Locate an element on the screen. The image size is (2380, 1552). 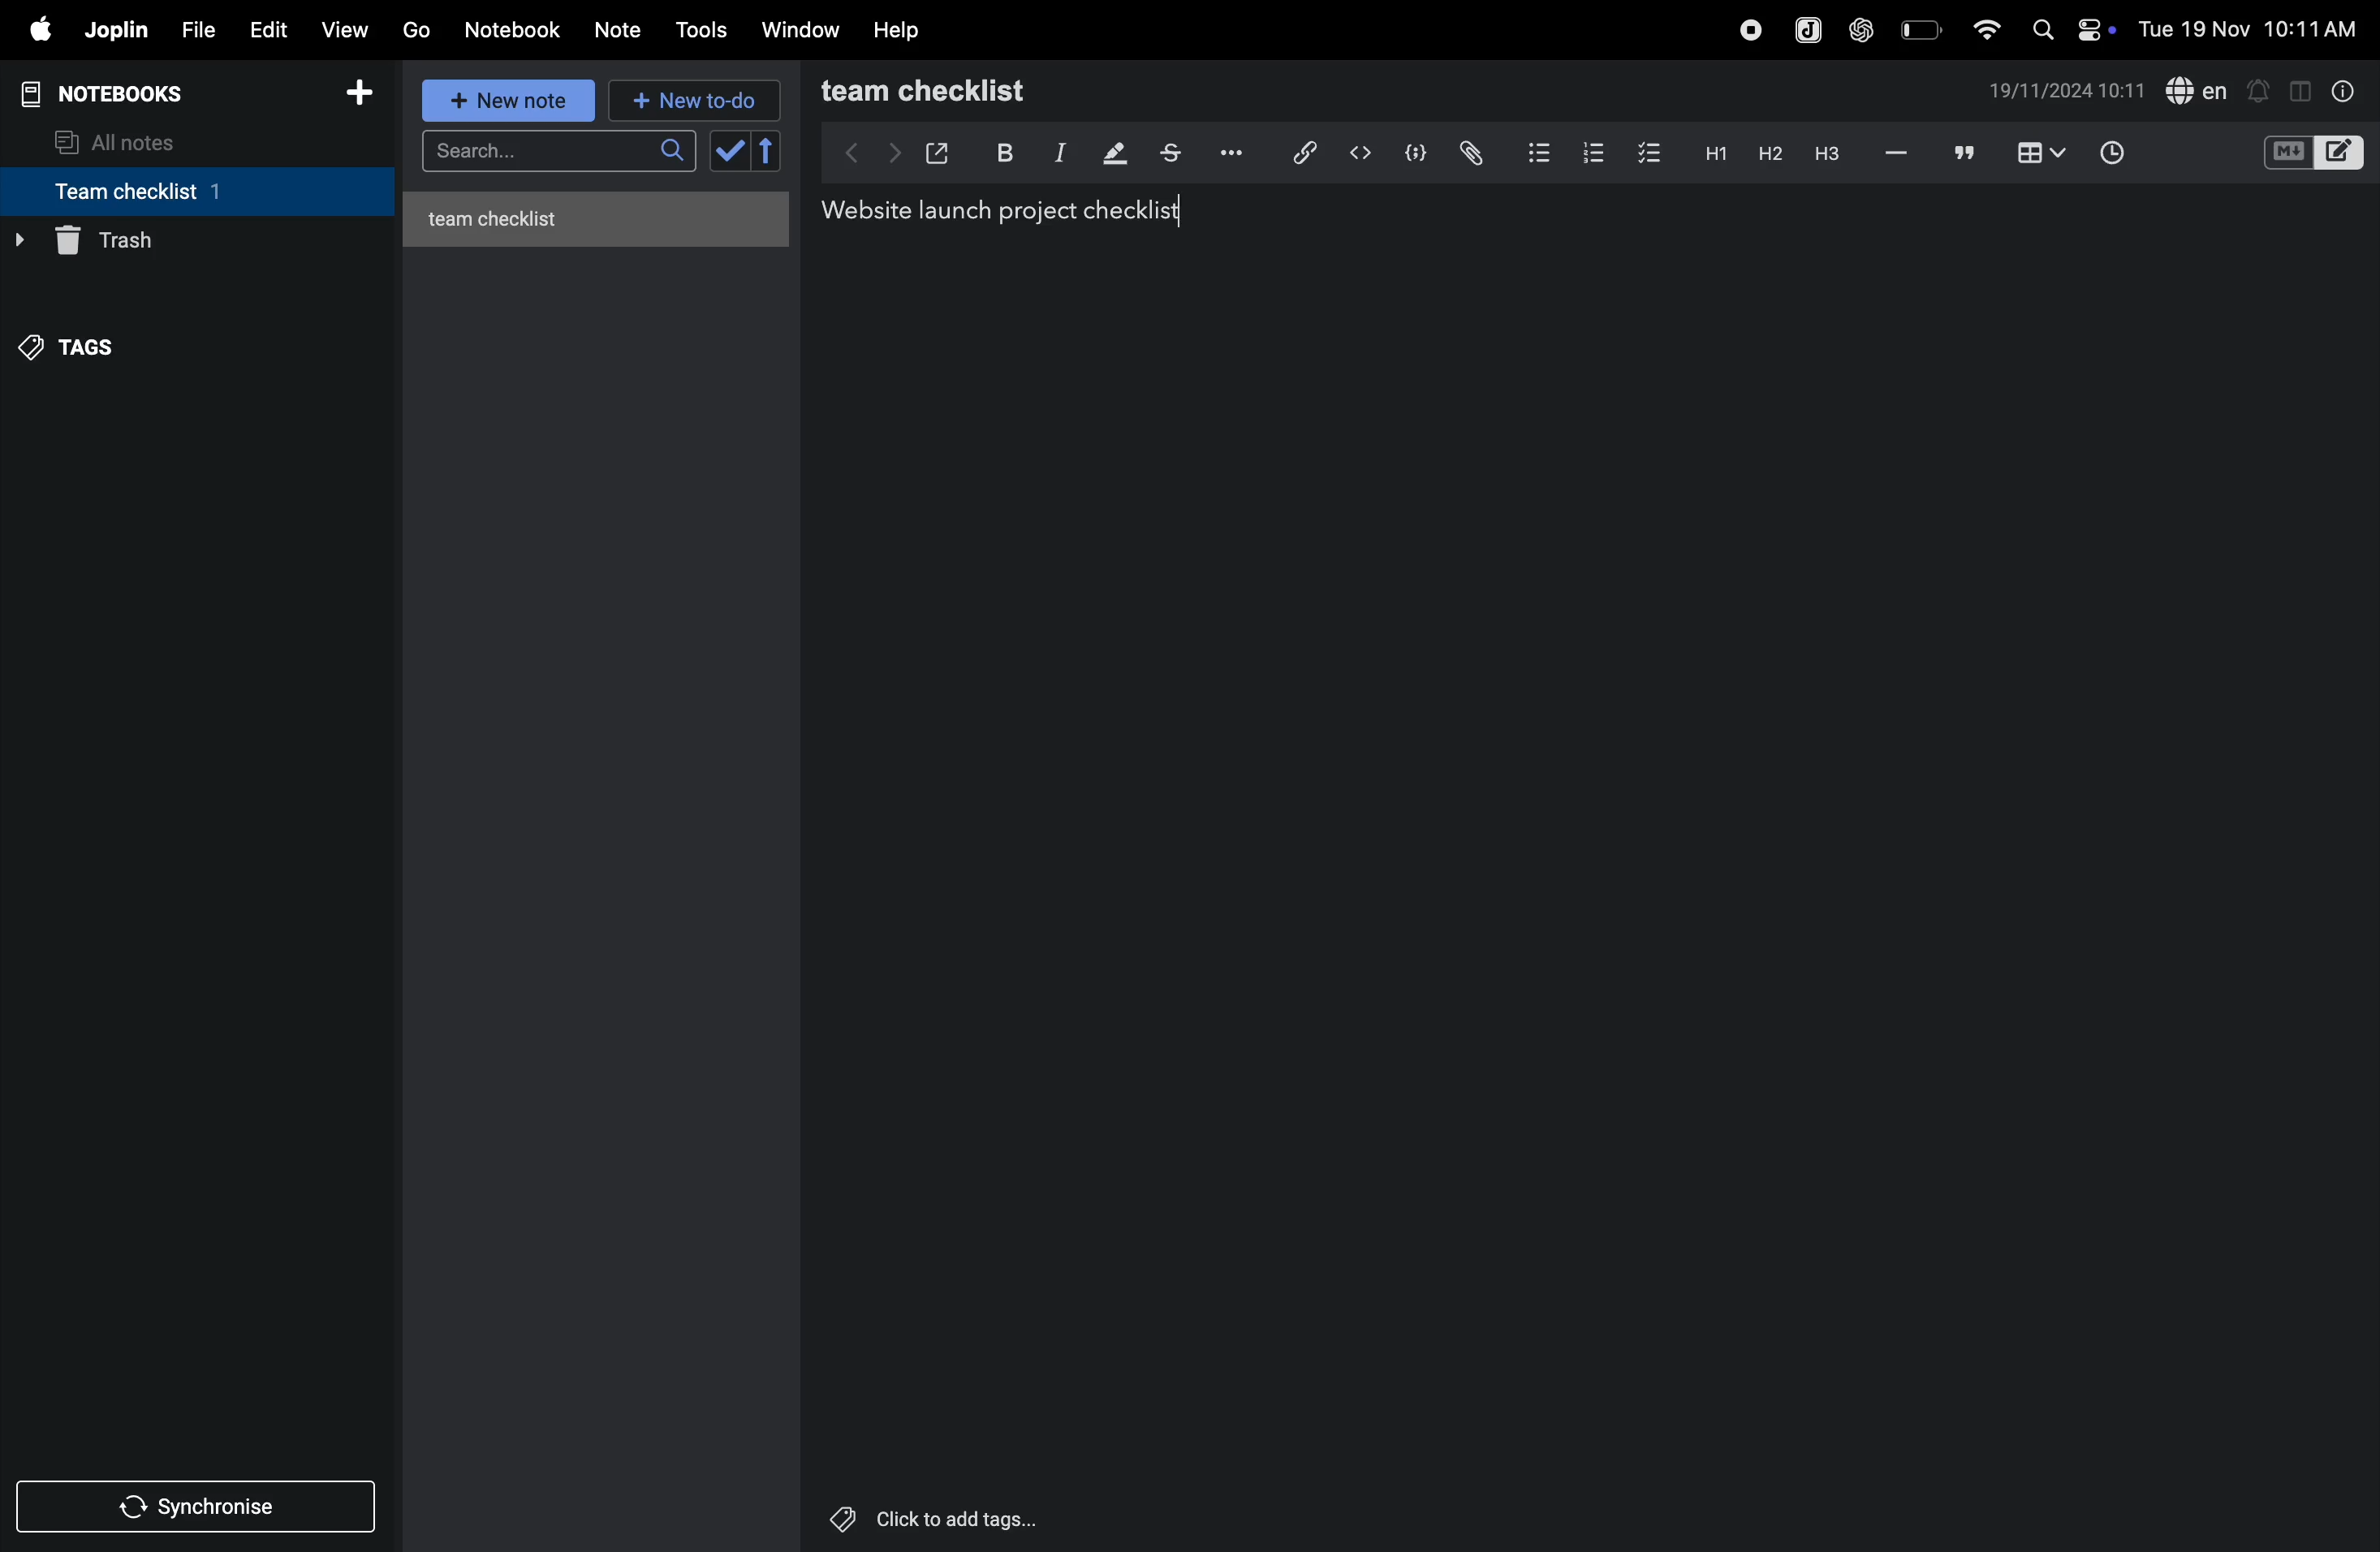
table is located at coordinates (2038, 152).